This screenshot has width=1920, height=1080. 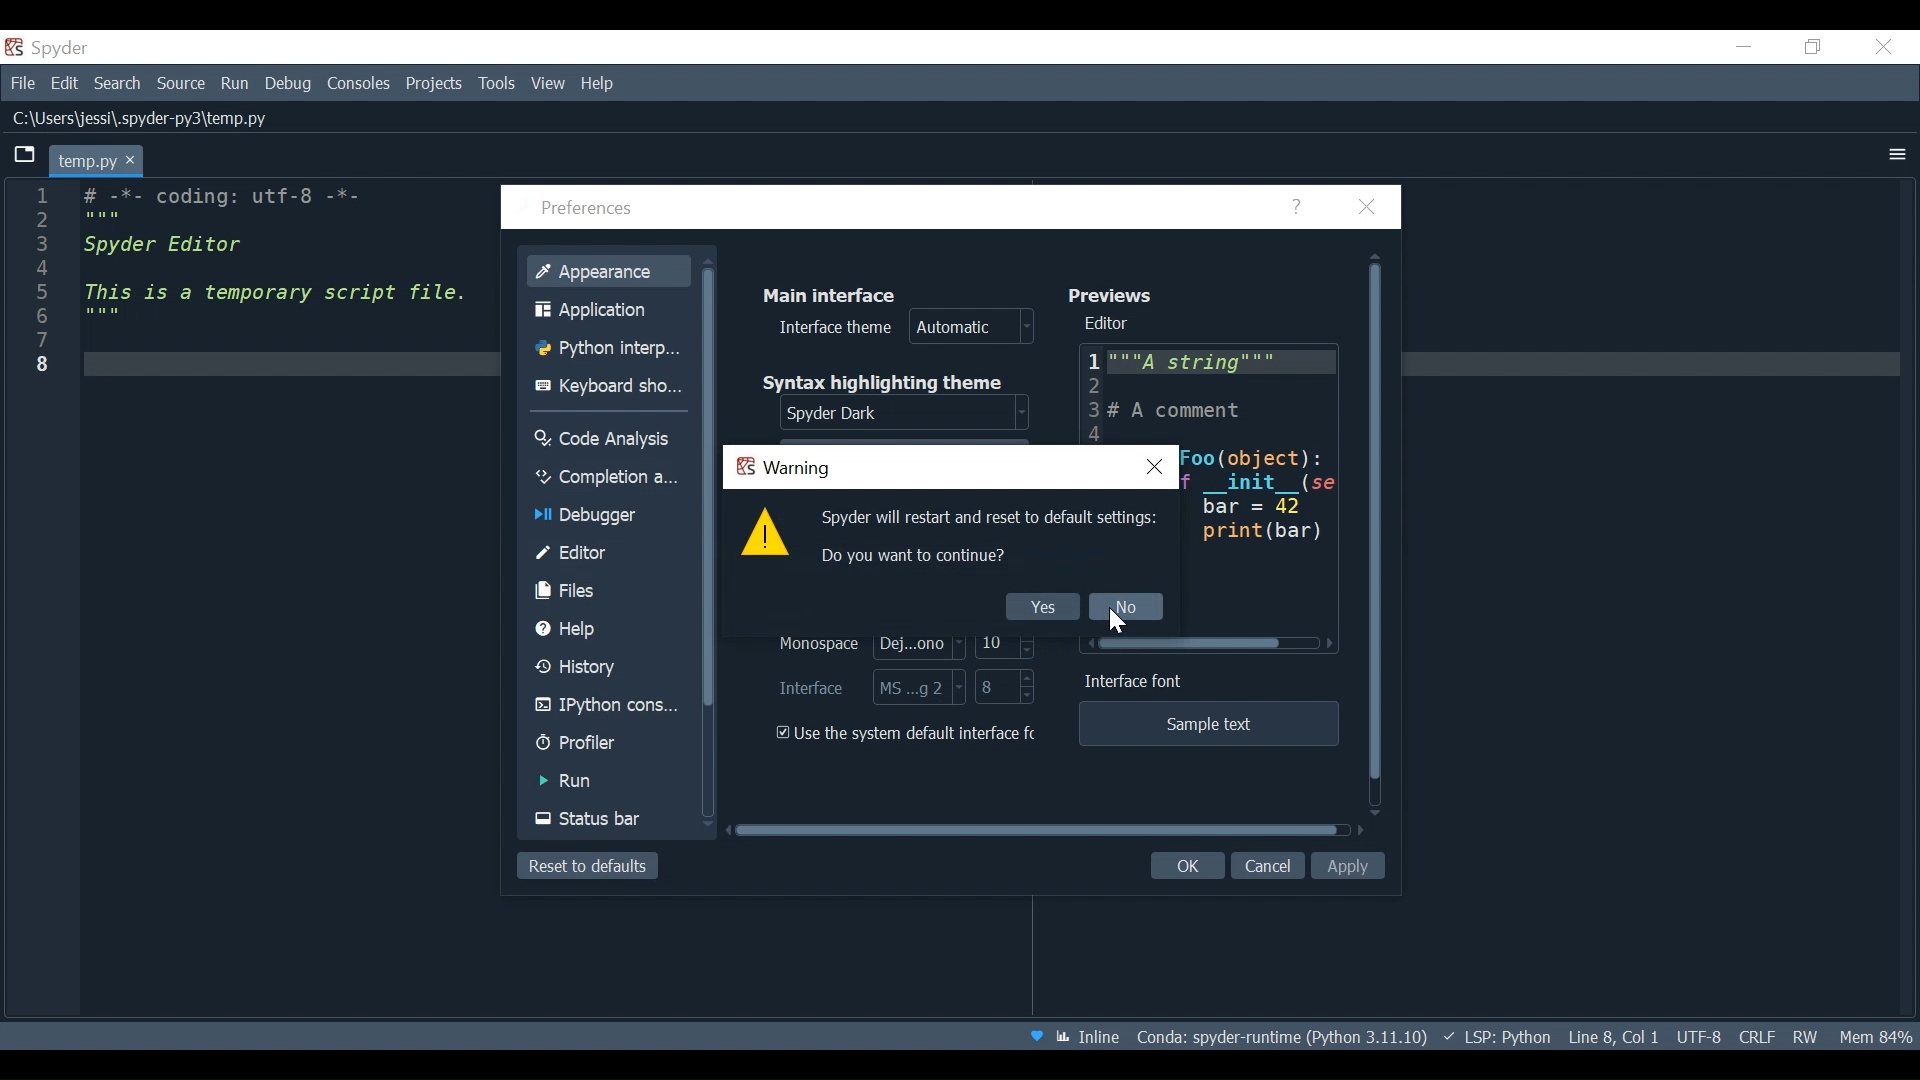 I want to click on Select Interface theme, so click(x=907, y=328).